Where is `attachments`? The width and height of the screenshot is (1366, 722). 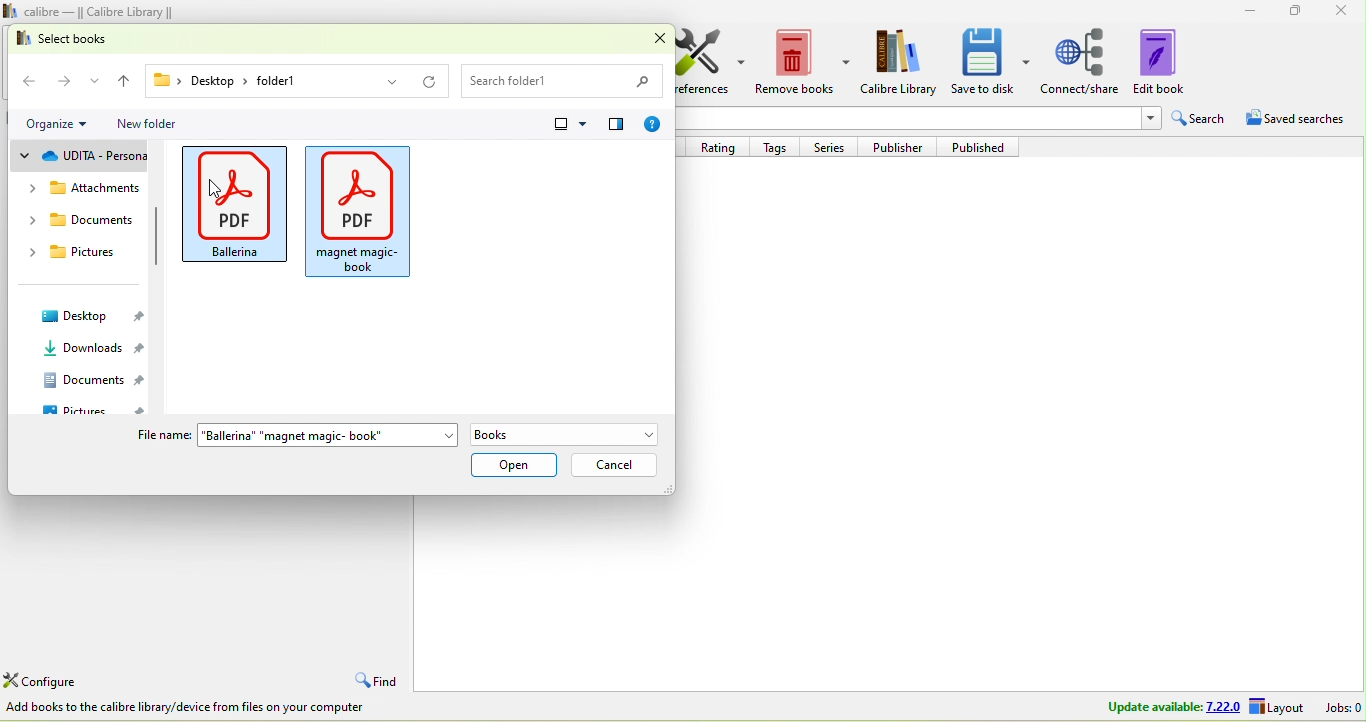
attachments is located at coordinates (85, 186).